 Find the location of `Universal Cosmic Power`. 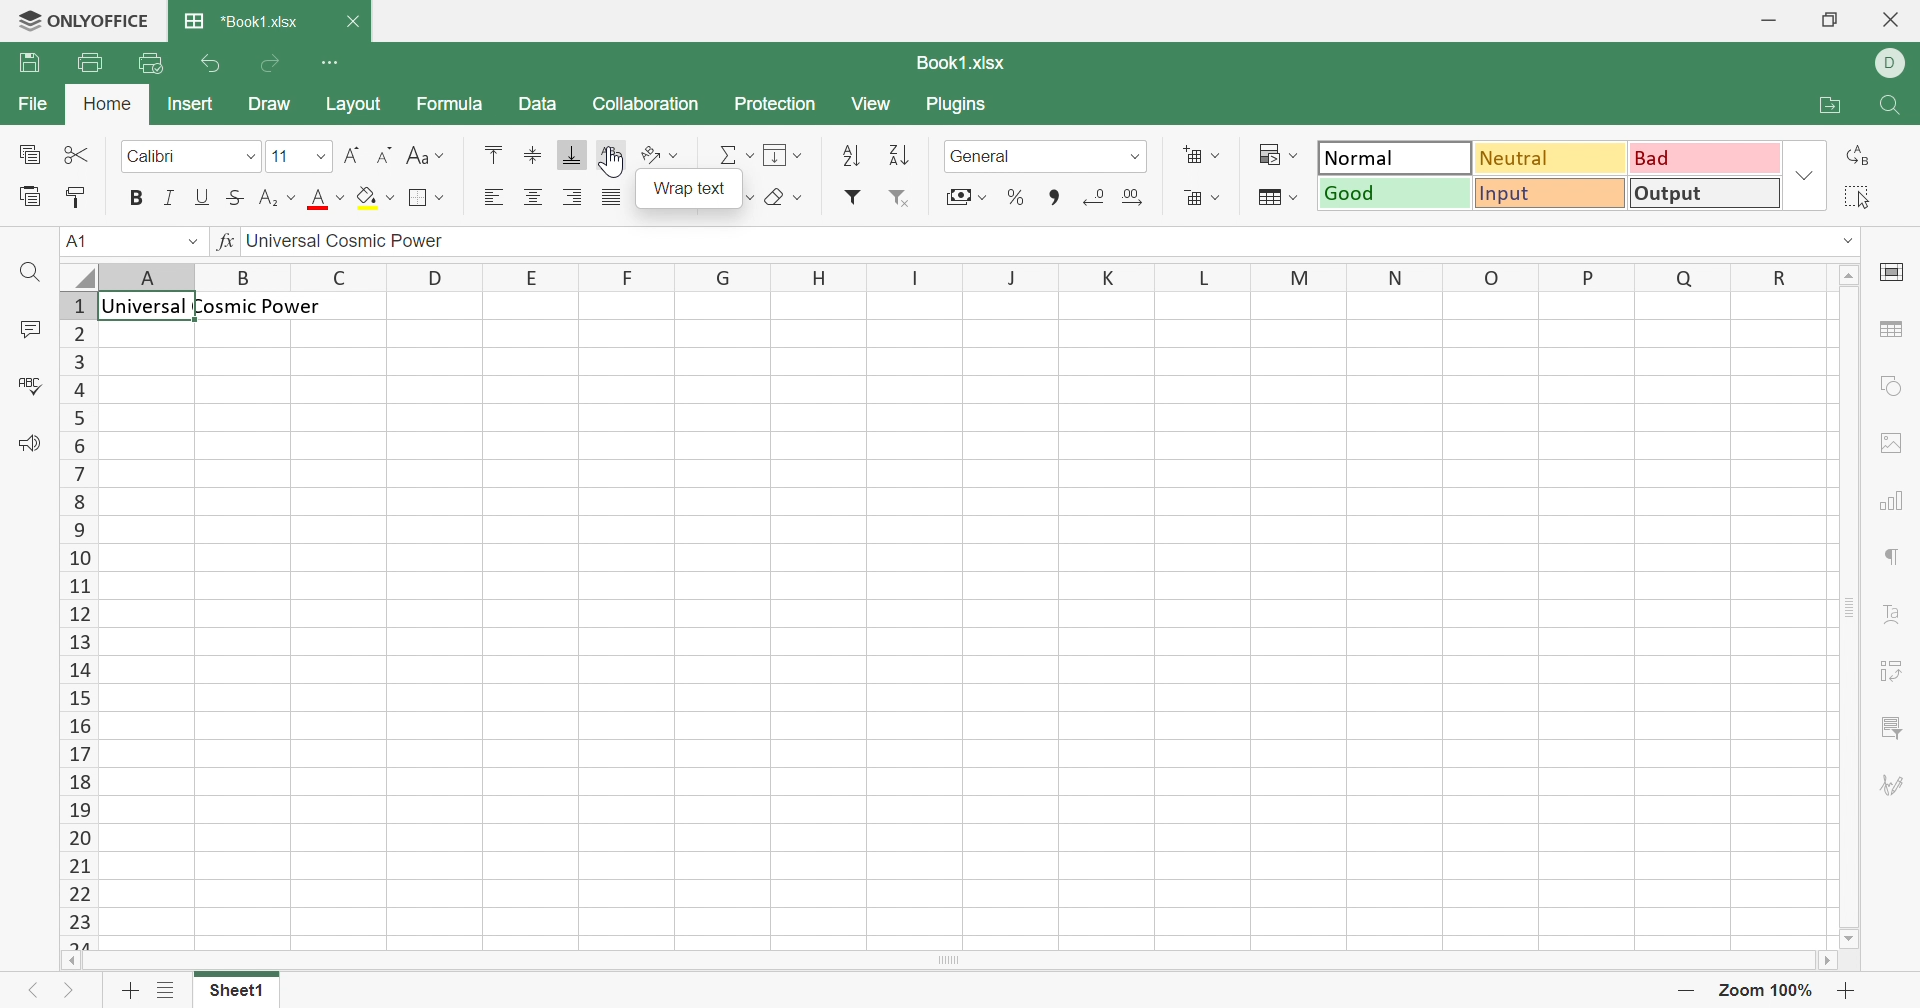

Universal Cosmic Power is located at coordinates (356, 243).